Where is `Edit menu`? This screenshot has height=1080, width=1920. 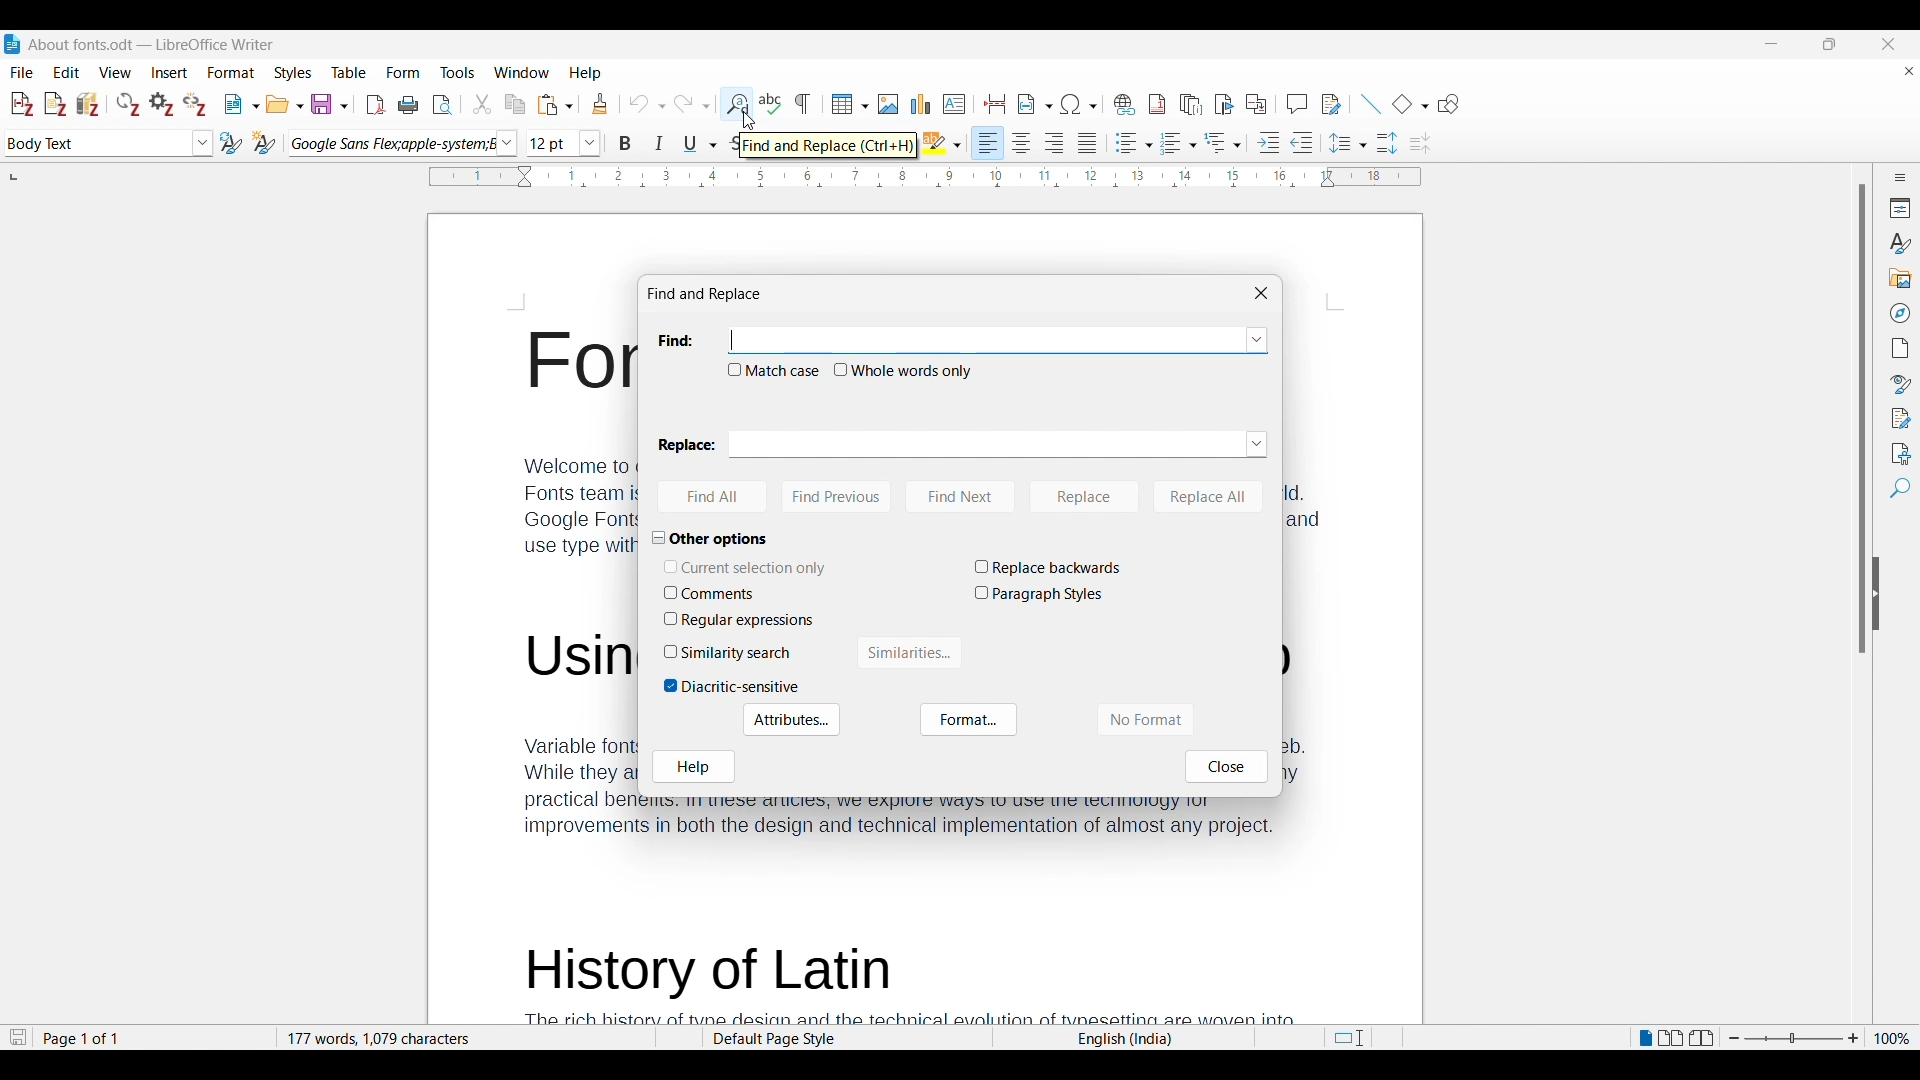
Edit menu is located at coordinates (67, 72).